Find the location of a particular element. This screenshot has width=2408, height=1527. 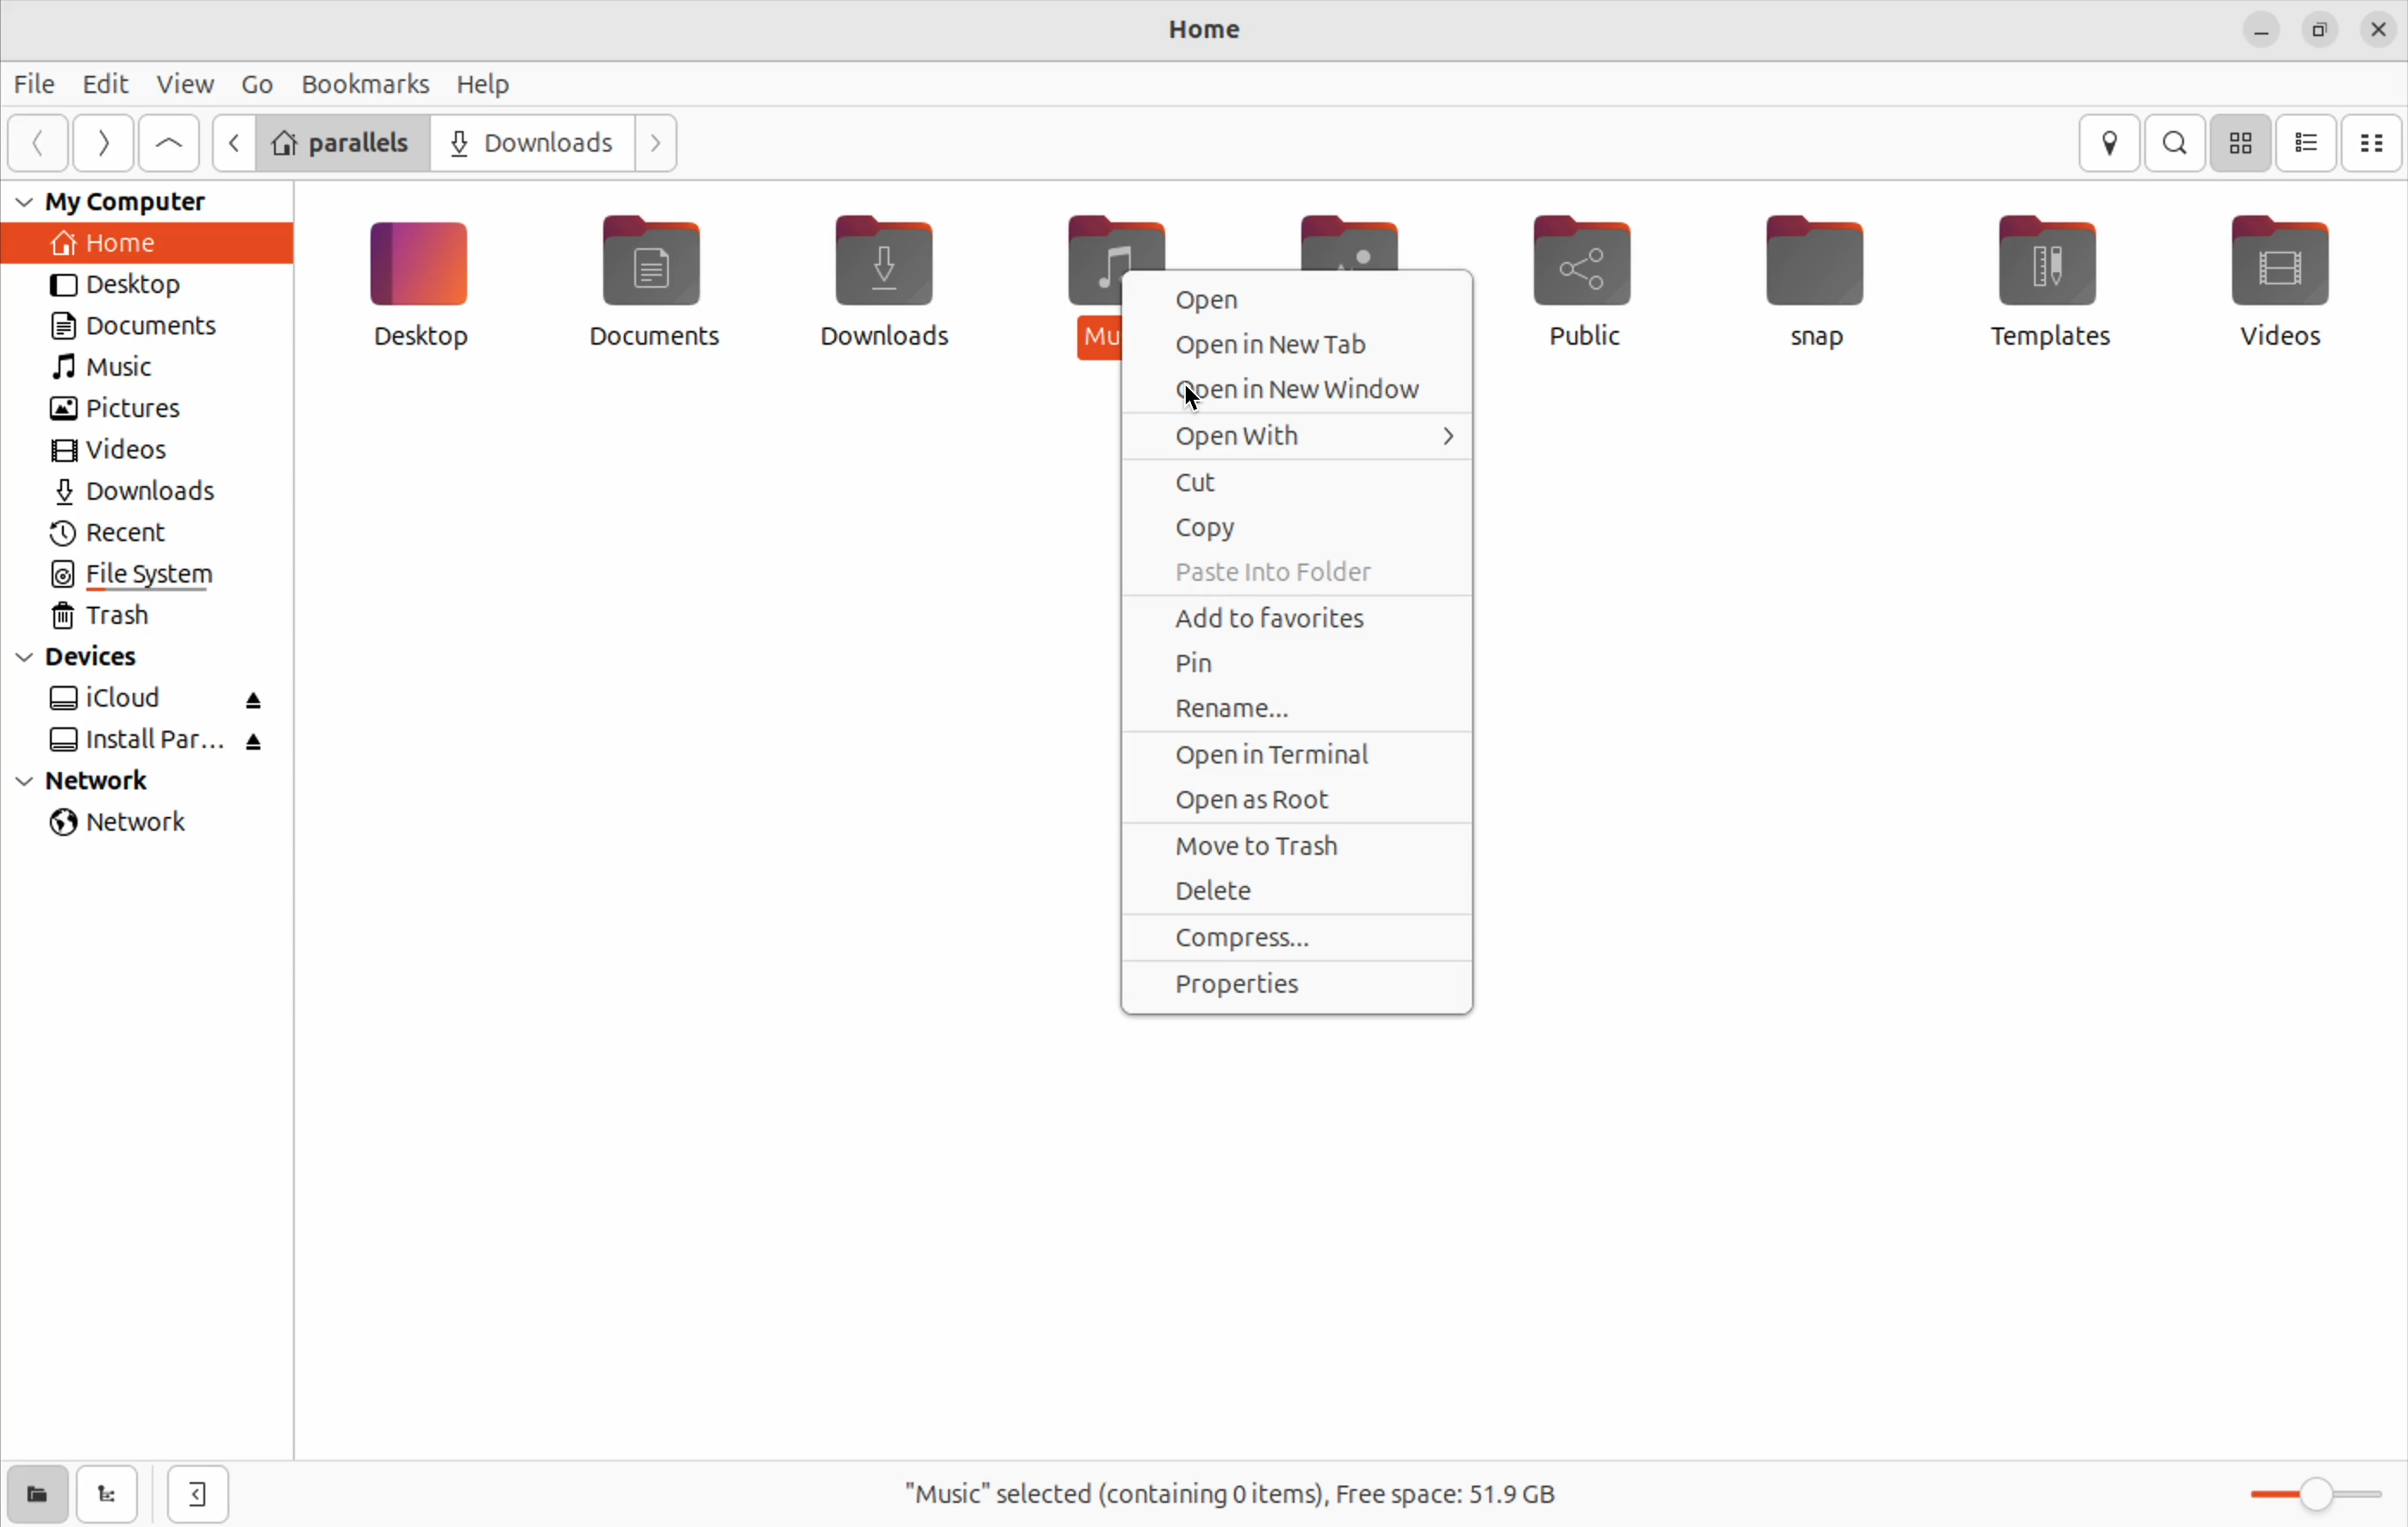

network is located at coordinates (106, 782).